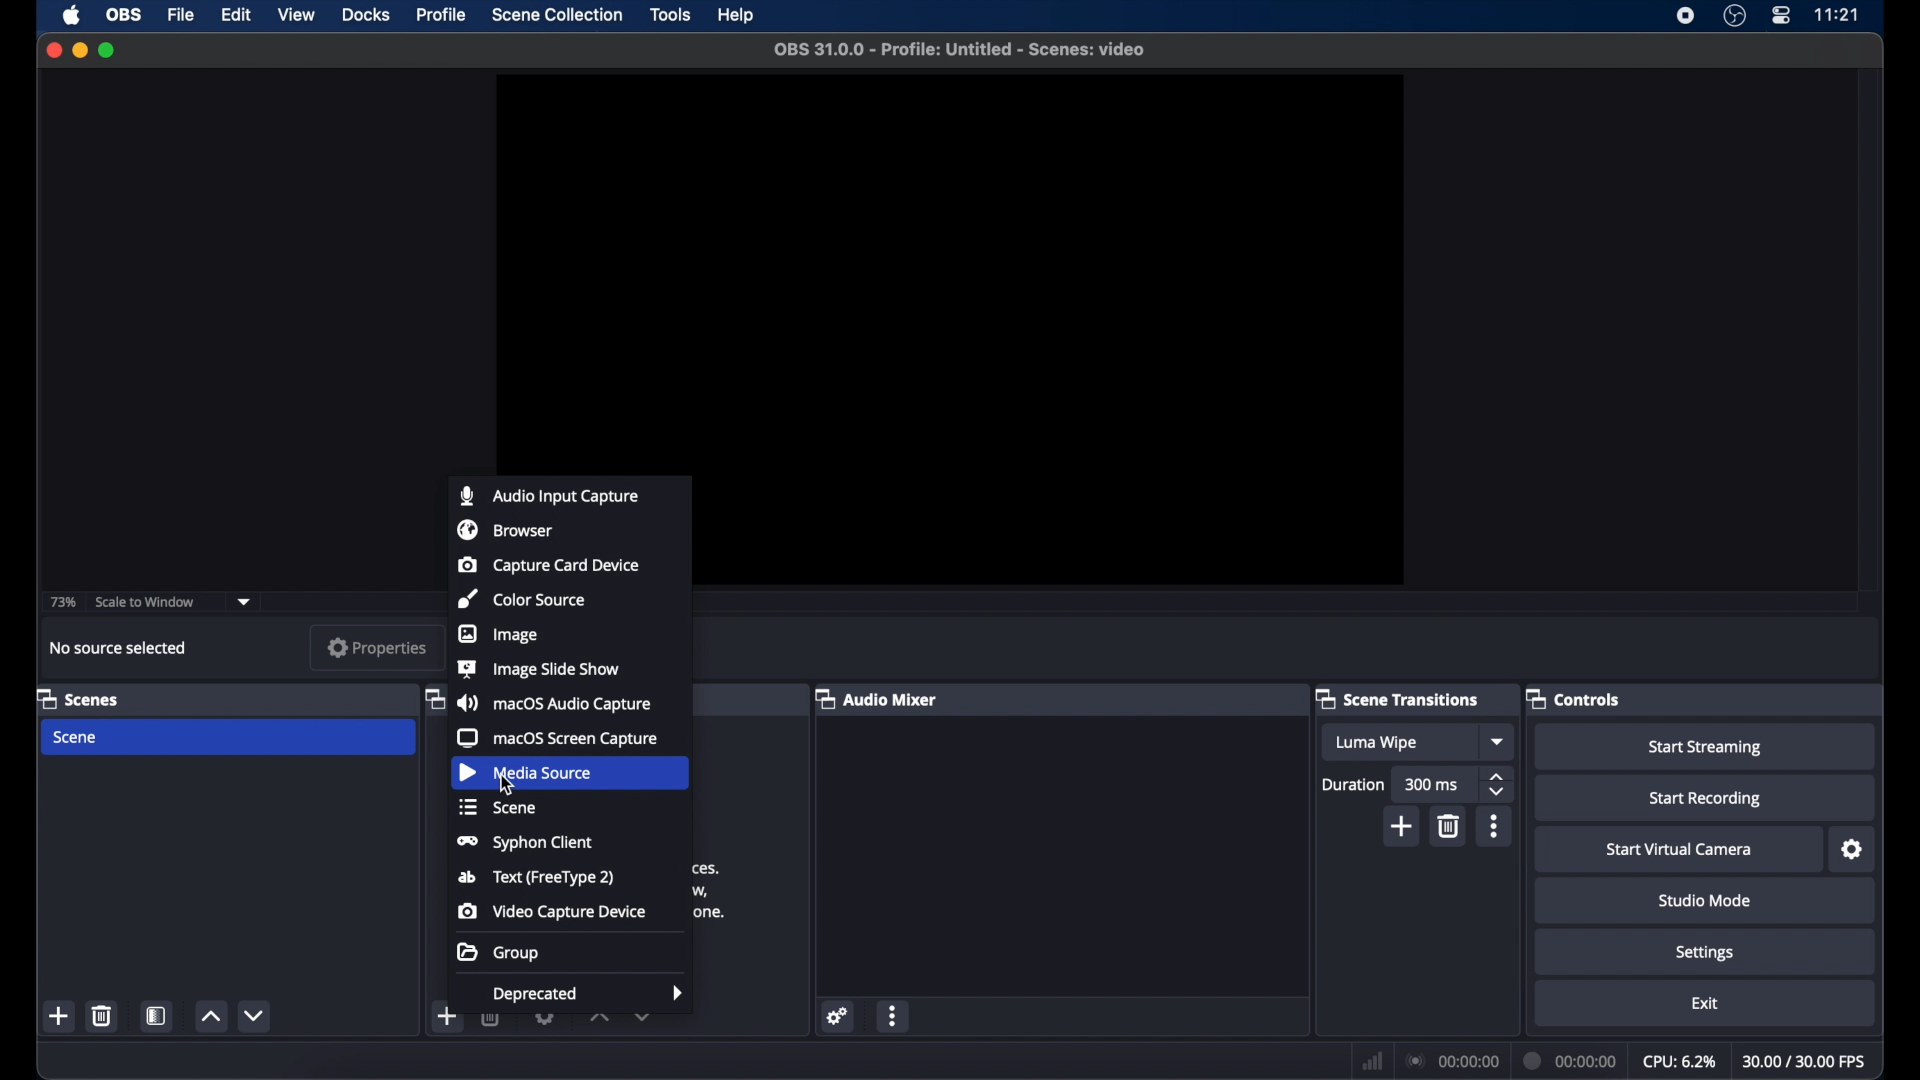 Image resolution: width=1920 pixels, height=1080 pixels. What do you see at coordinates (552, 702) in the screenshot?
I see `macOS audio capture` at bounding box center [552, 702].